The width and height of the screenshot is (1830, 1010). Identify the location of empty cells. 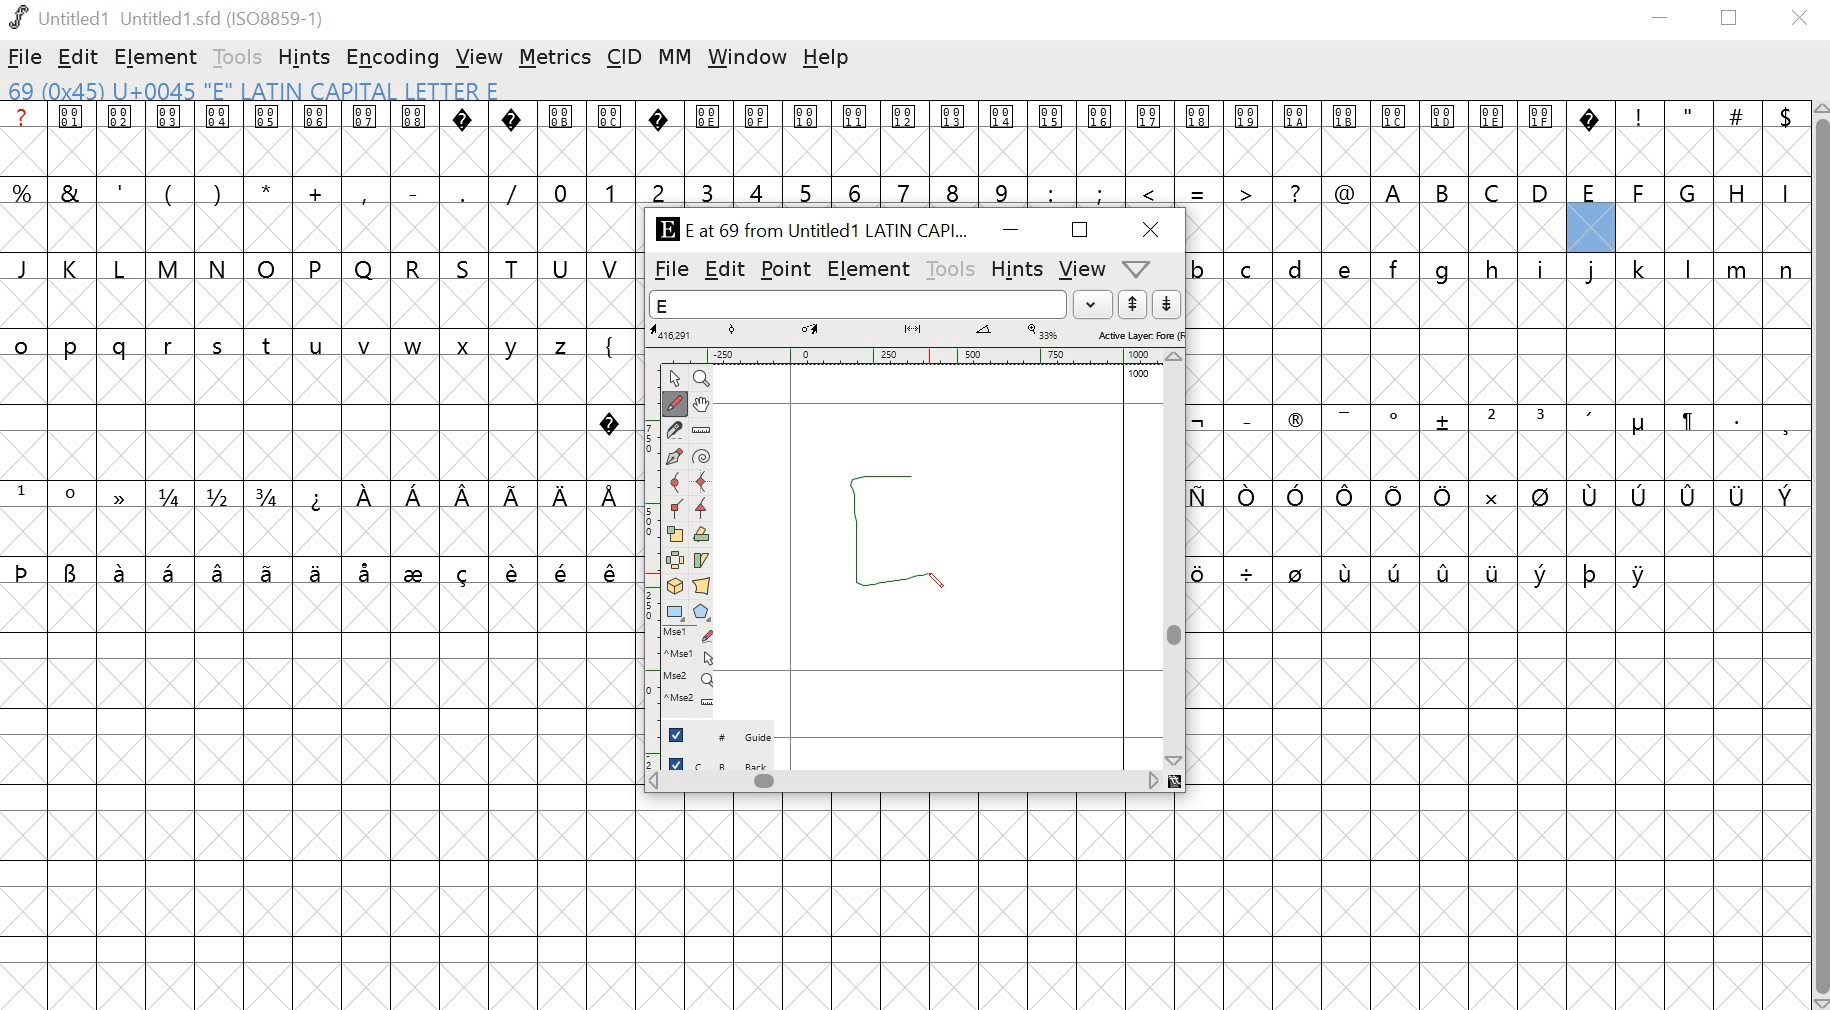
(1501, 532).